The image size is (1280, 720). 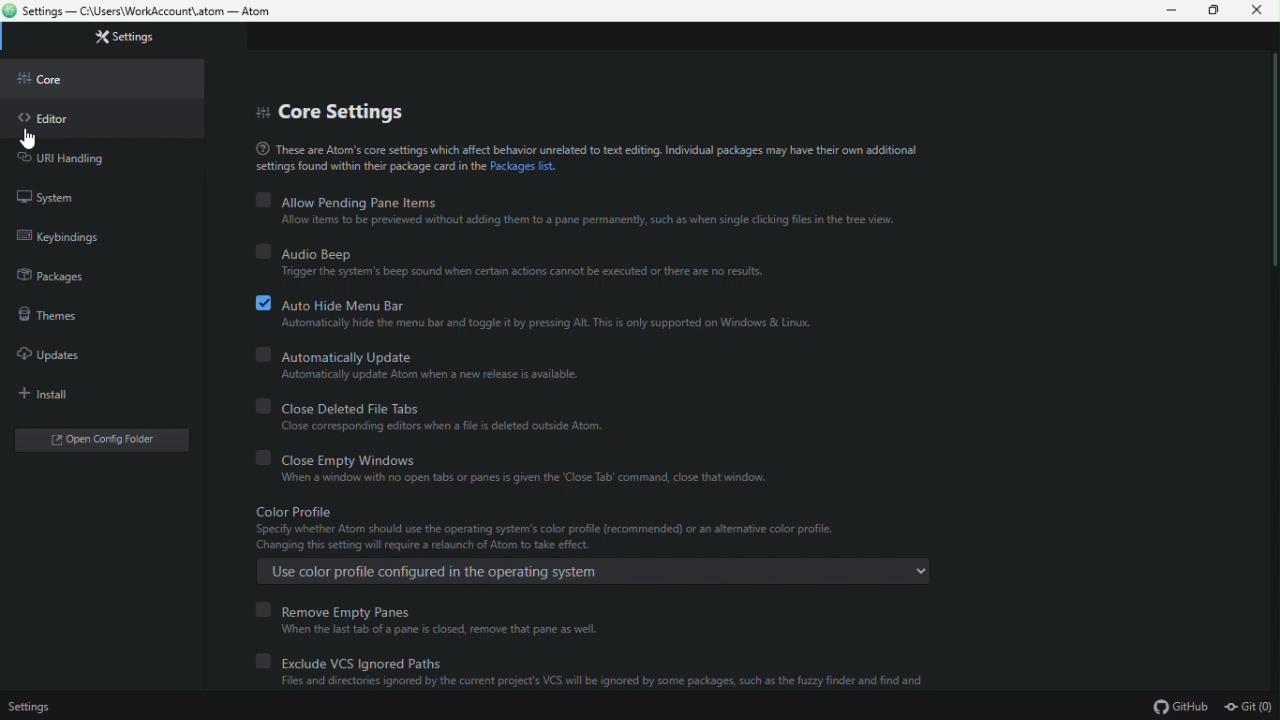 I want to click on Automatically update, so click(x=419, y=356).